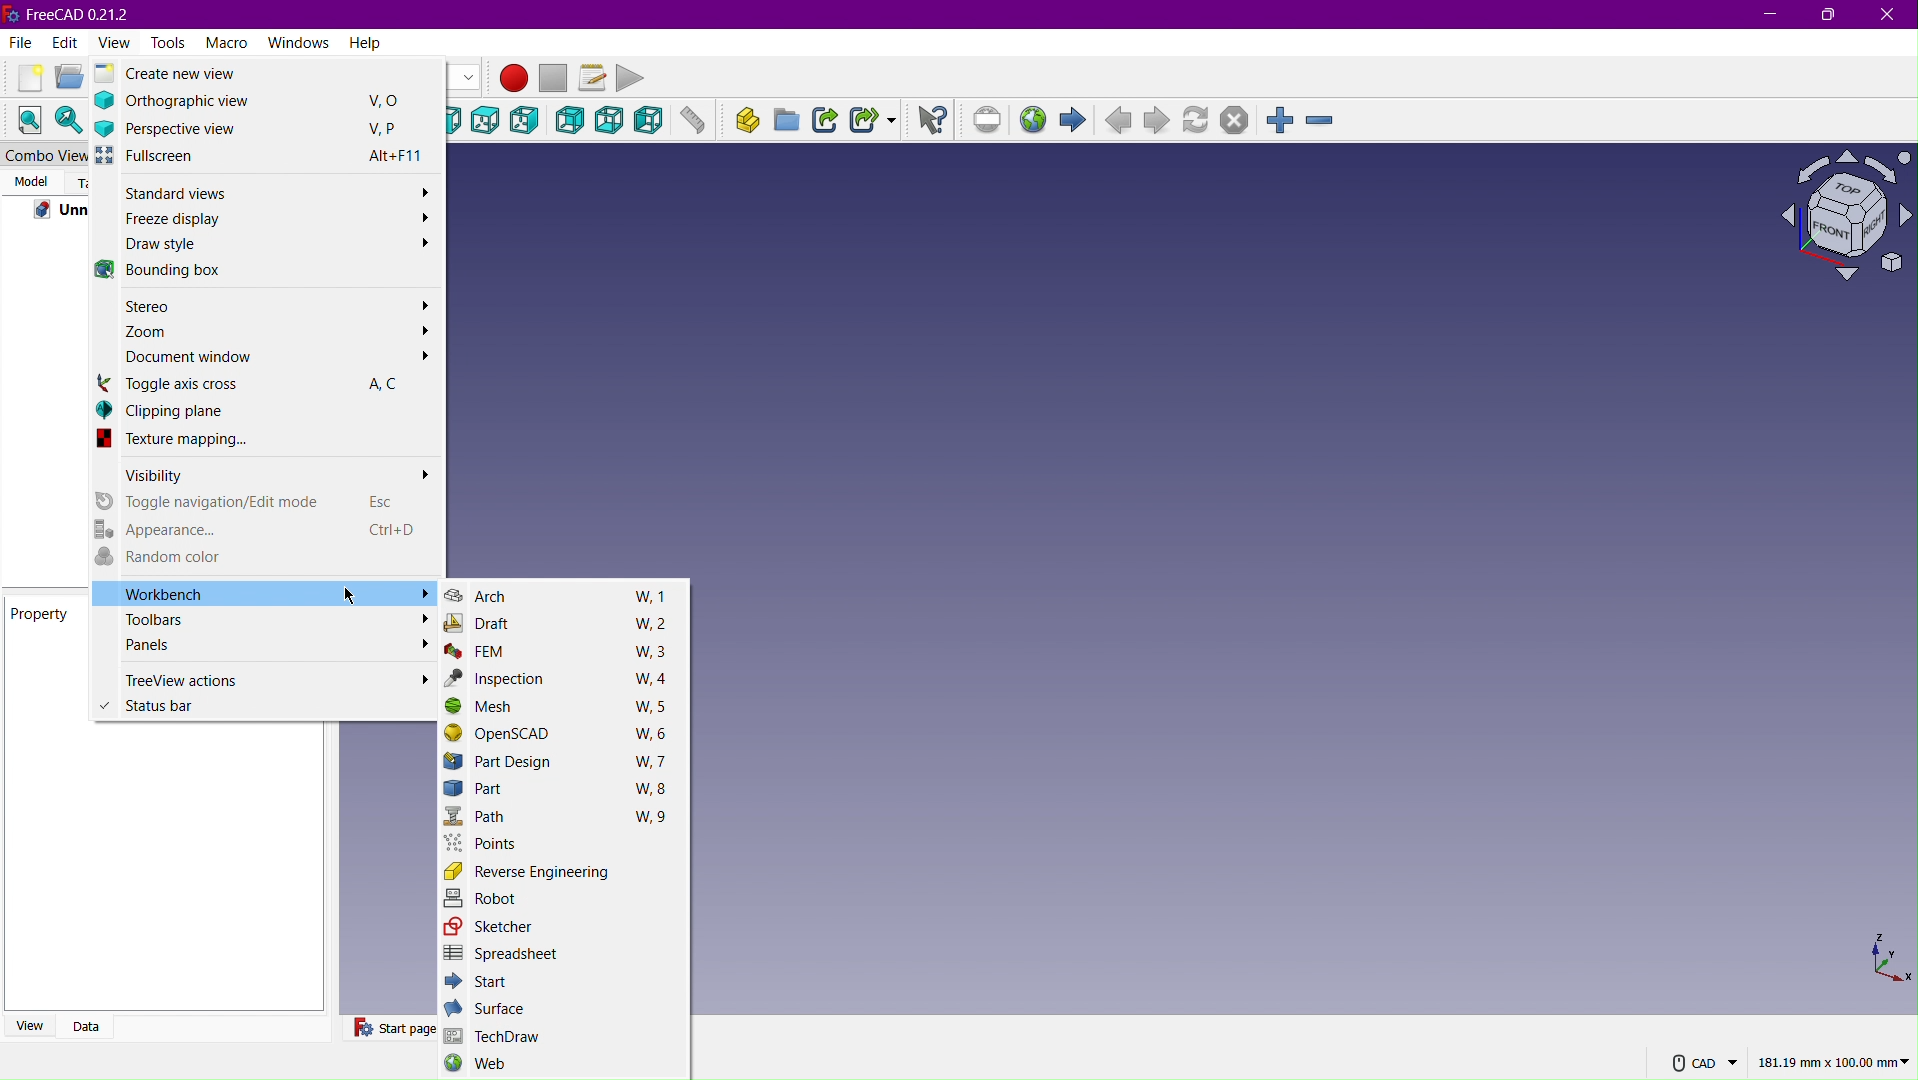  Describe the element at coordinates (96, 1021) in the screenshot. I see `Data` at that location.